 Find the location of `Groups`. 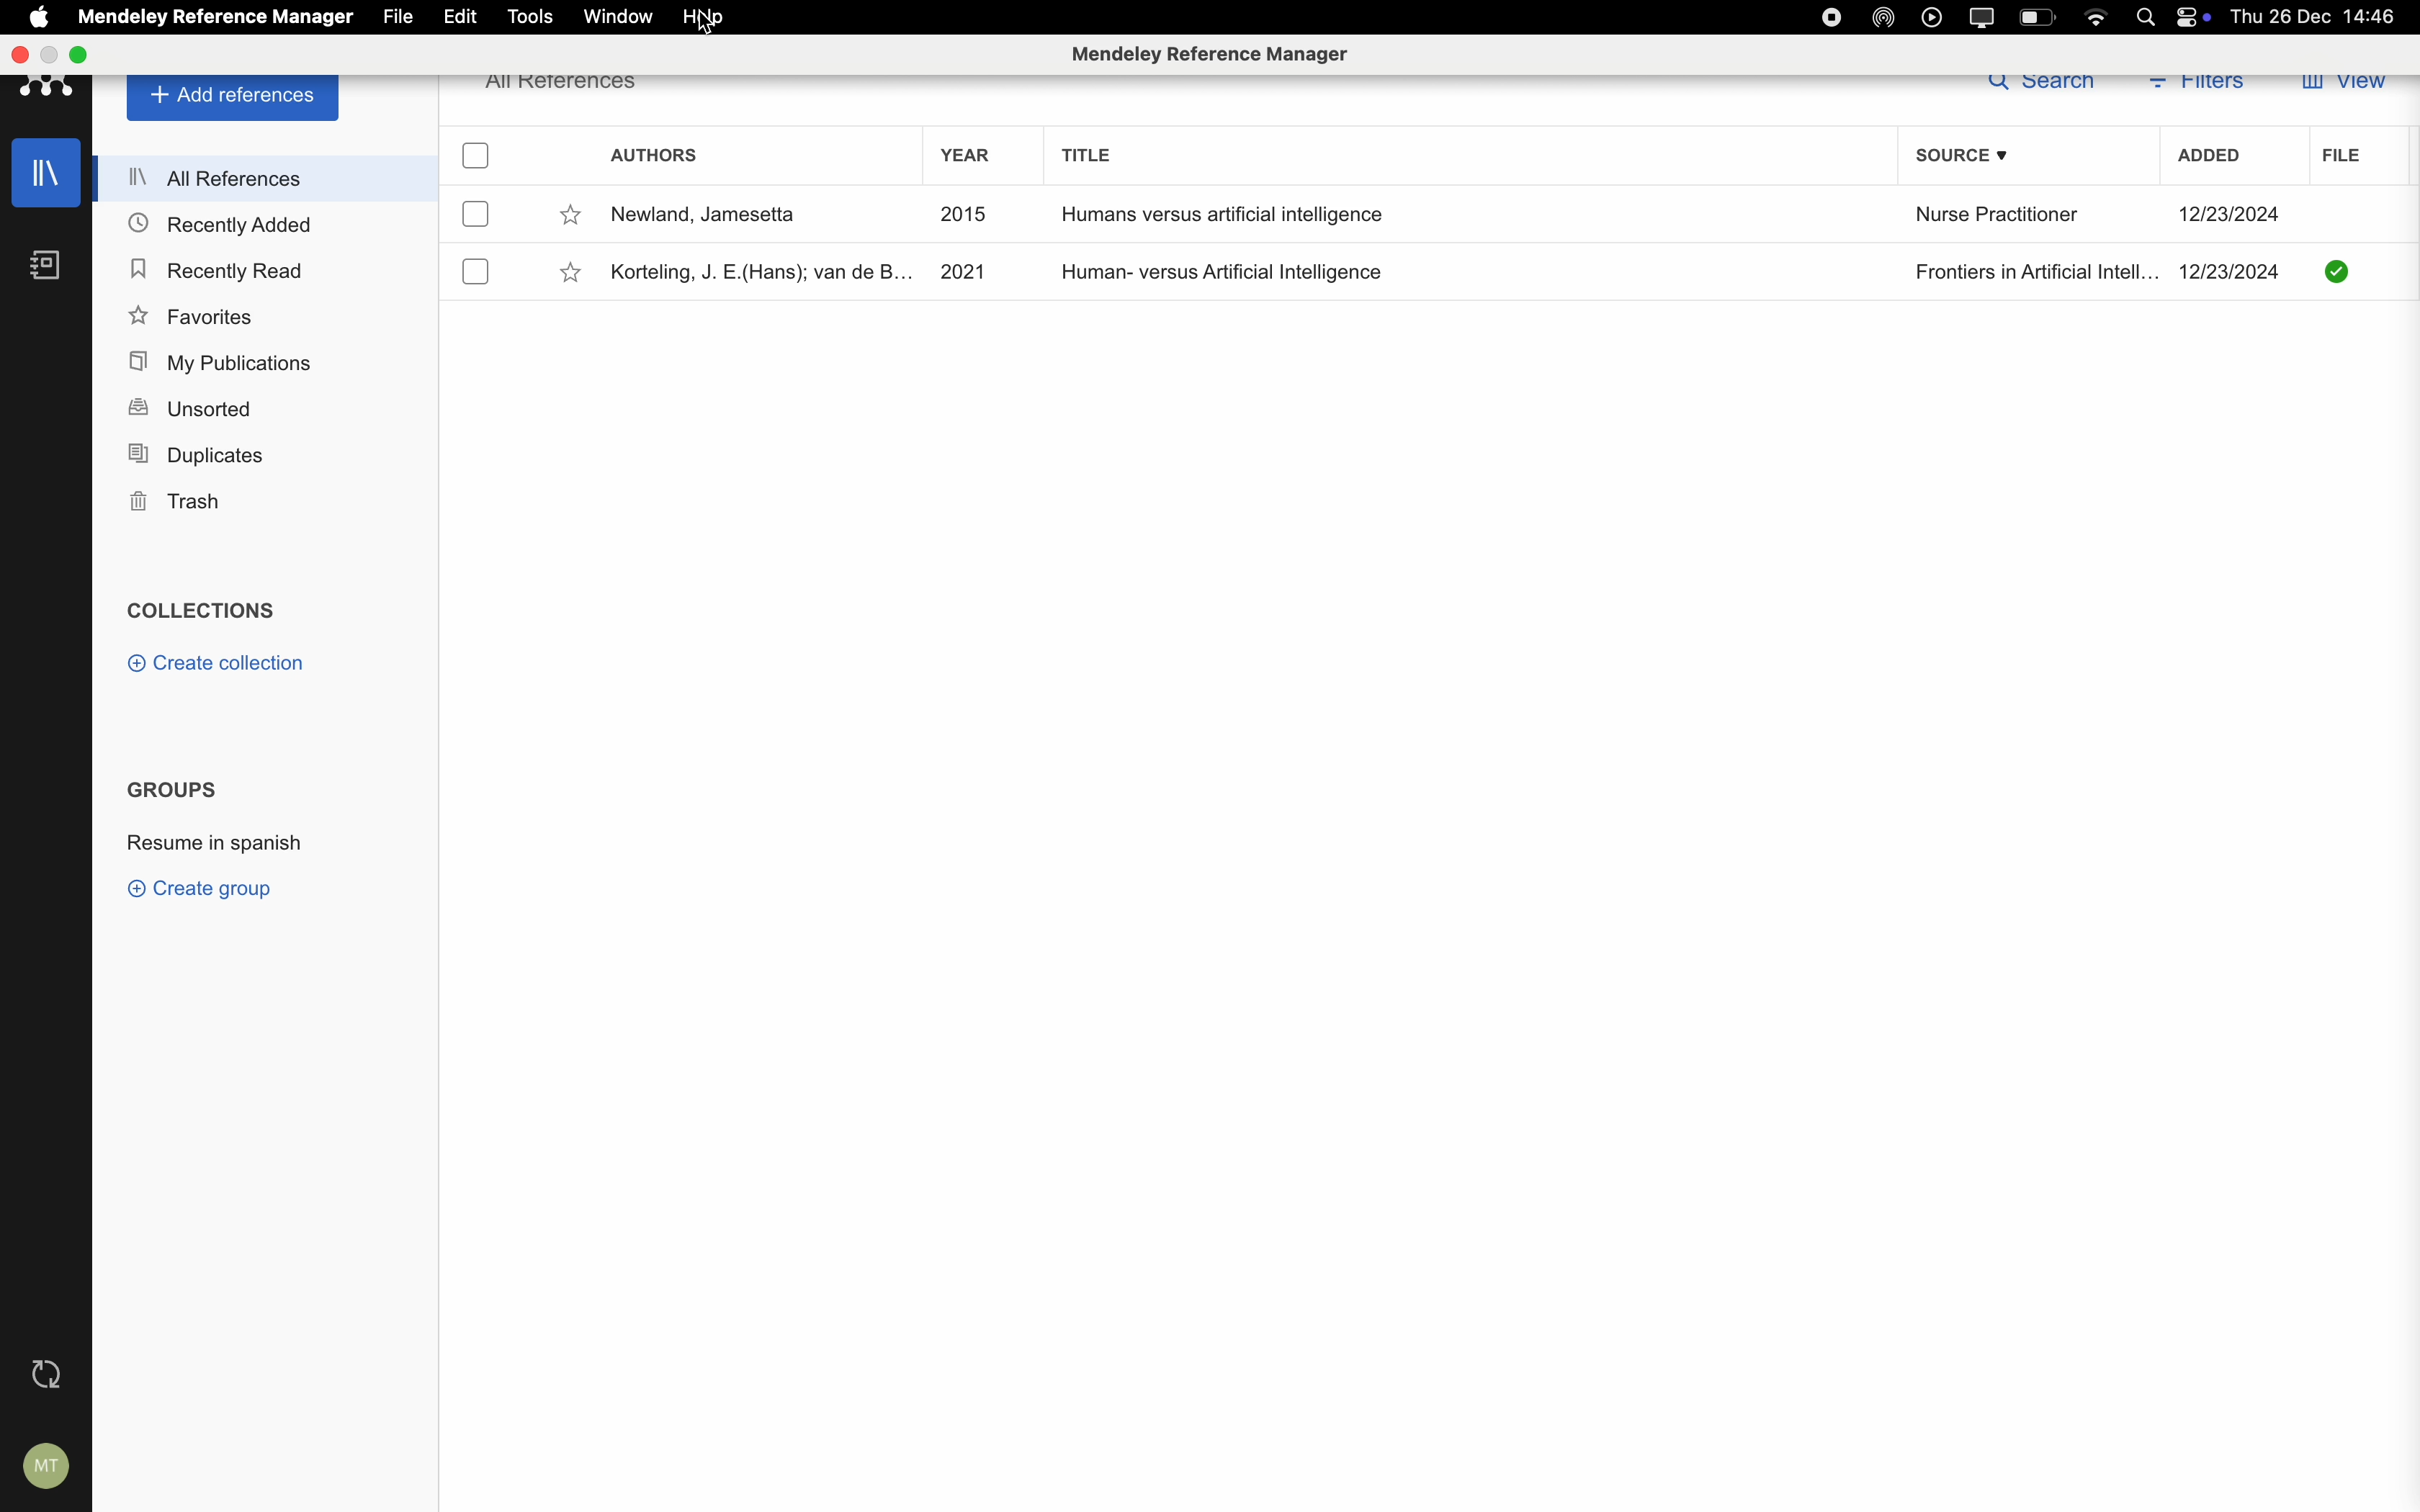

Groups is located at coordinates (174, 785).